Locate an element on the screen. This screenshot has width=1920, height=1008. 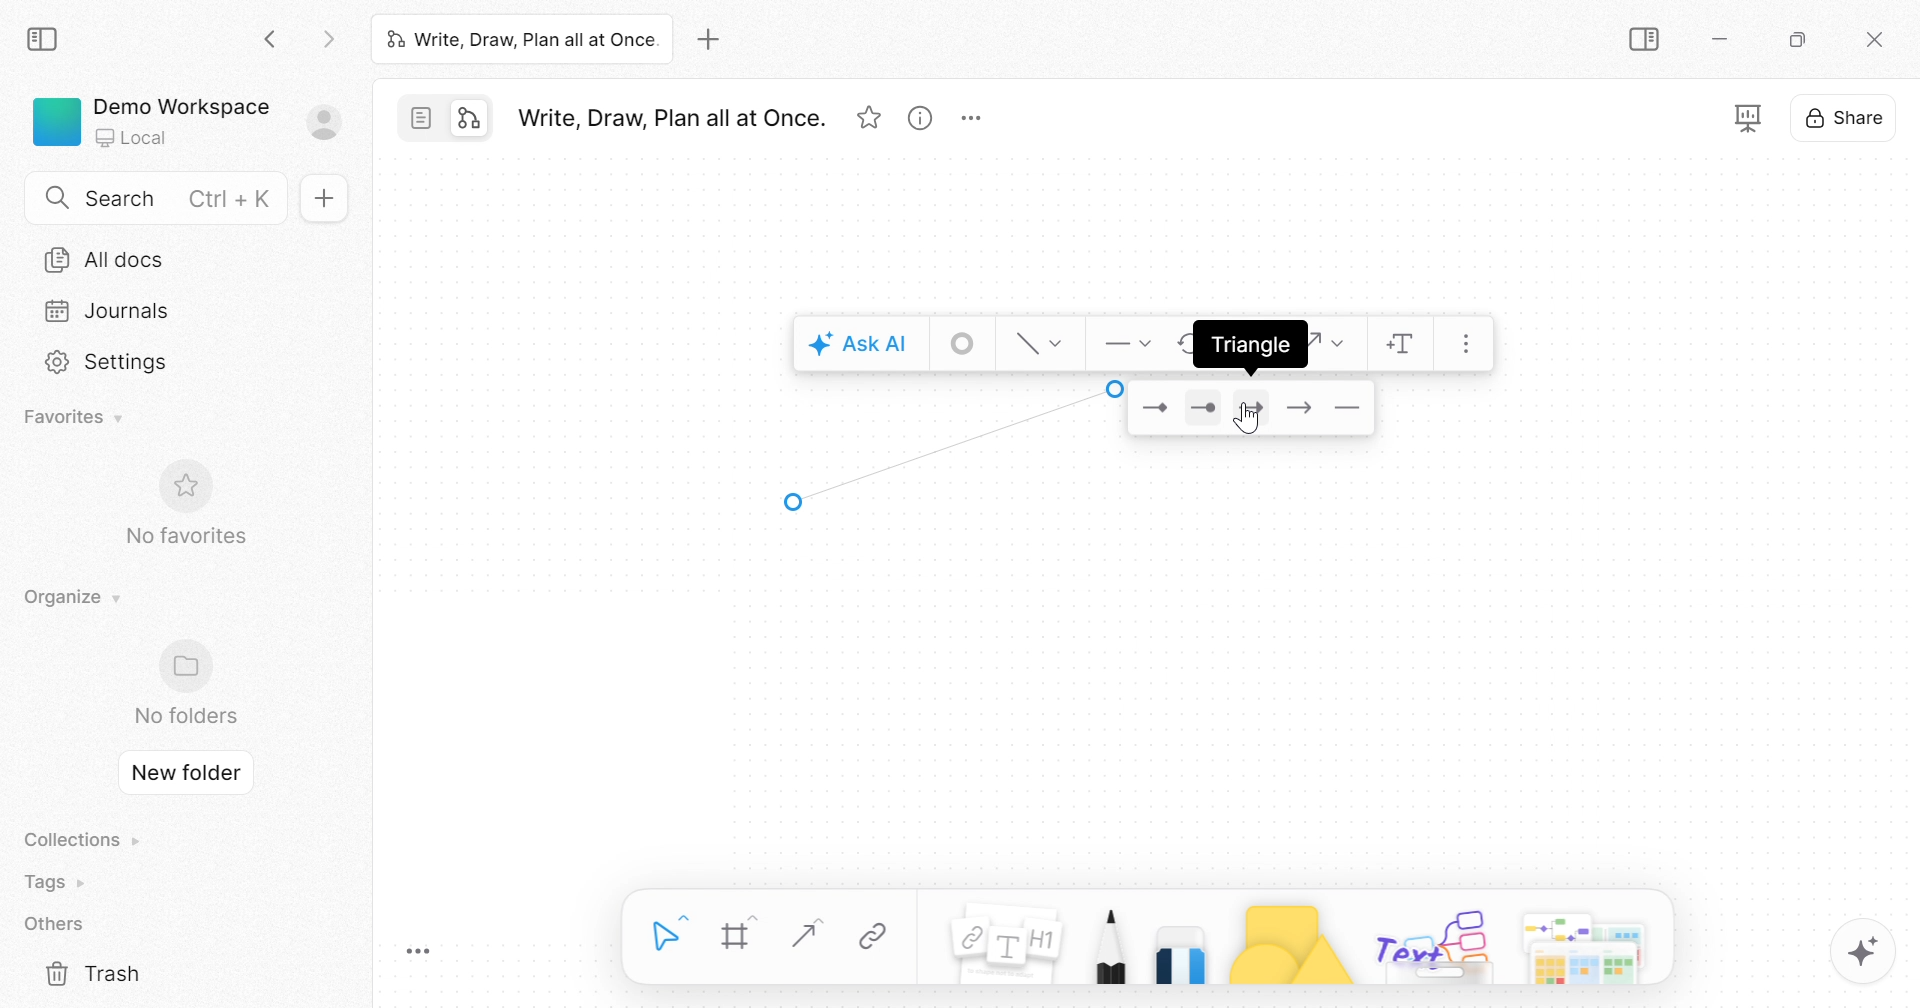
No folders is located at coordinates (185, 715).